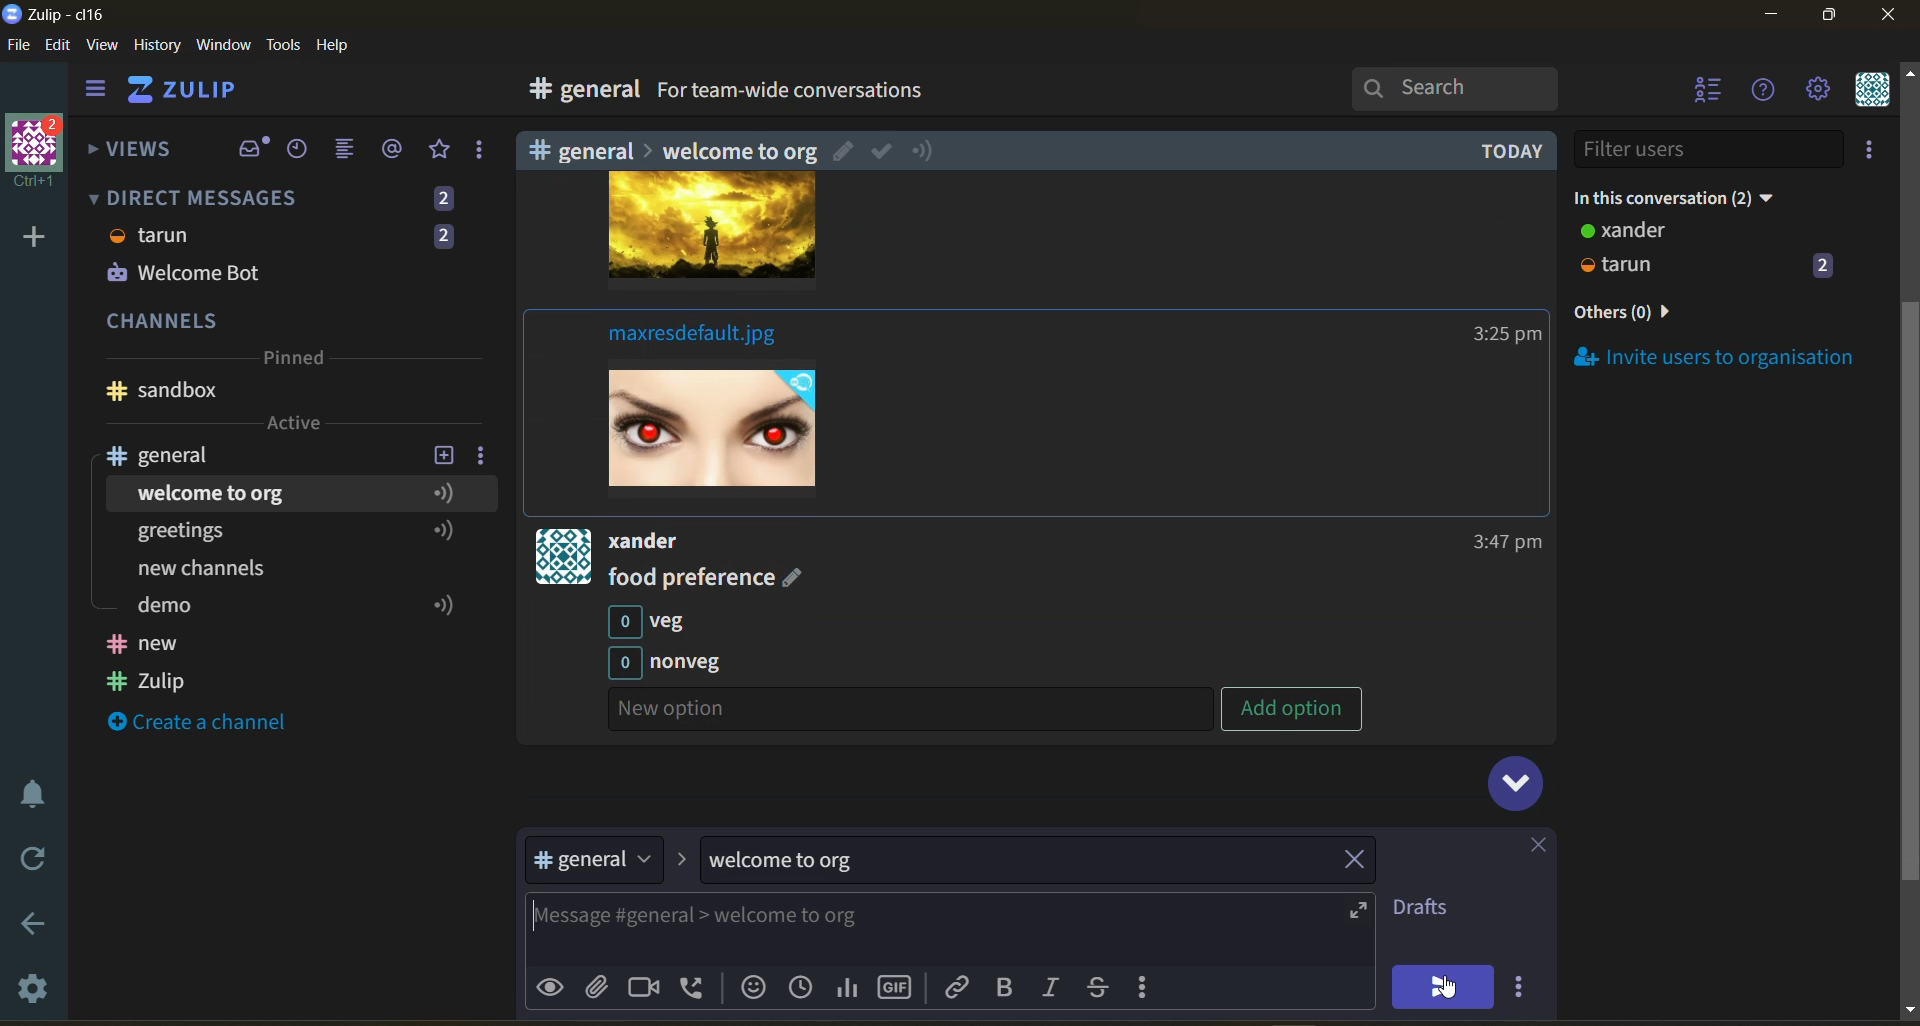  I want to click on add gif, so click(899, 985).